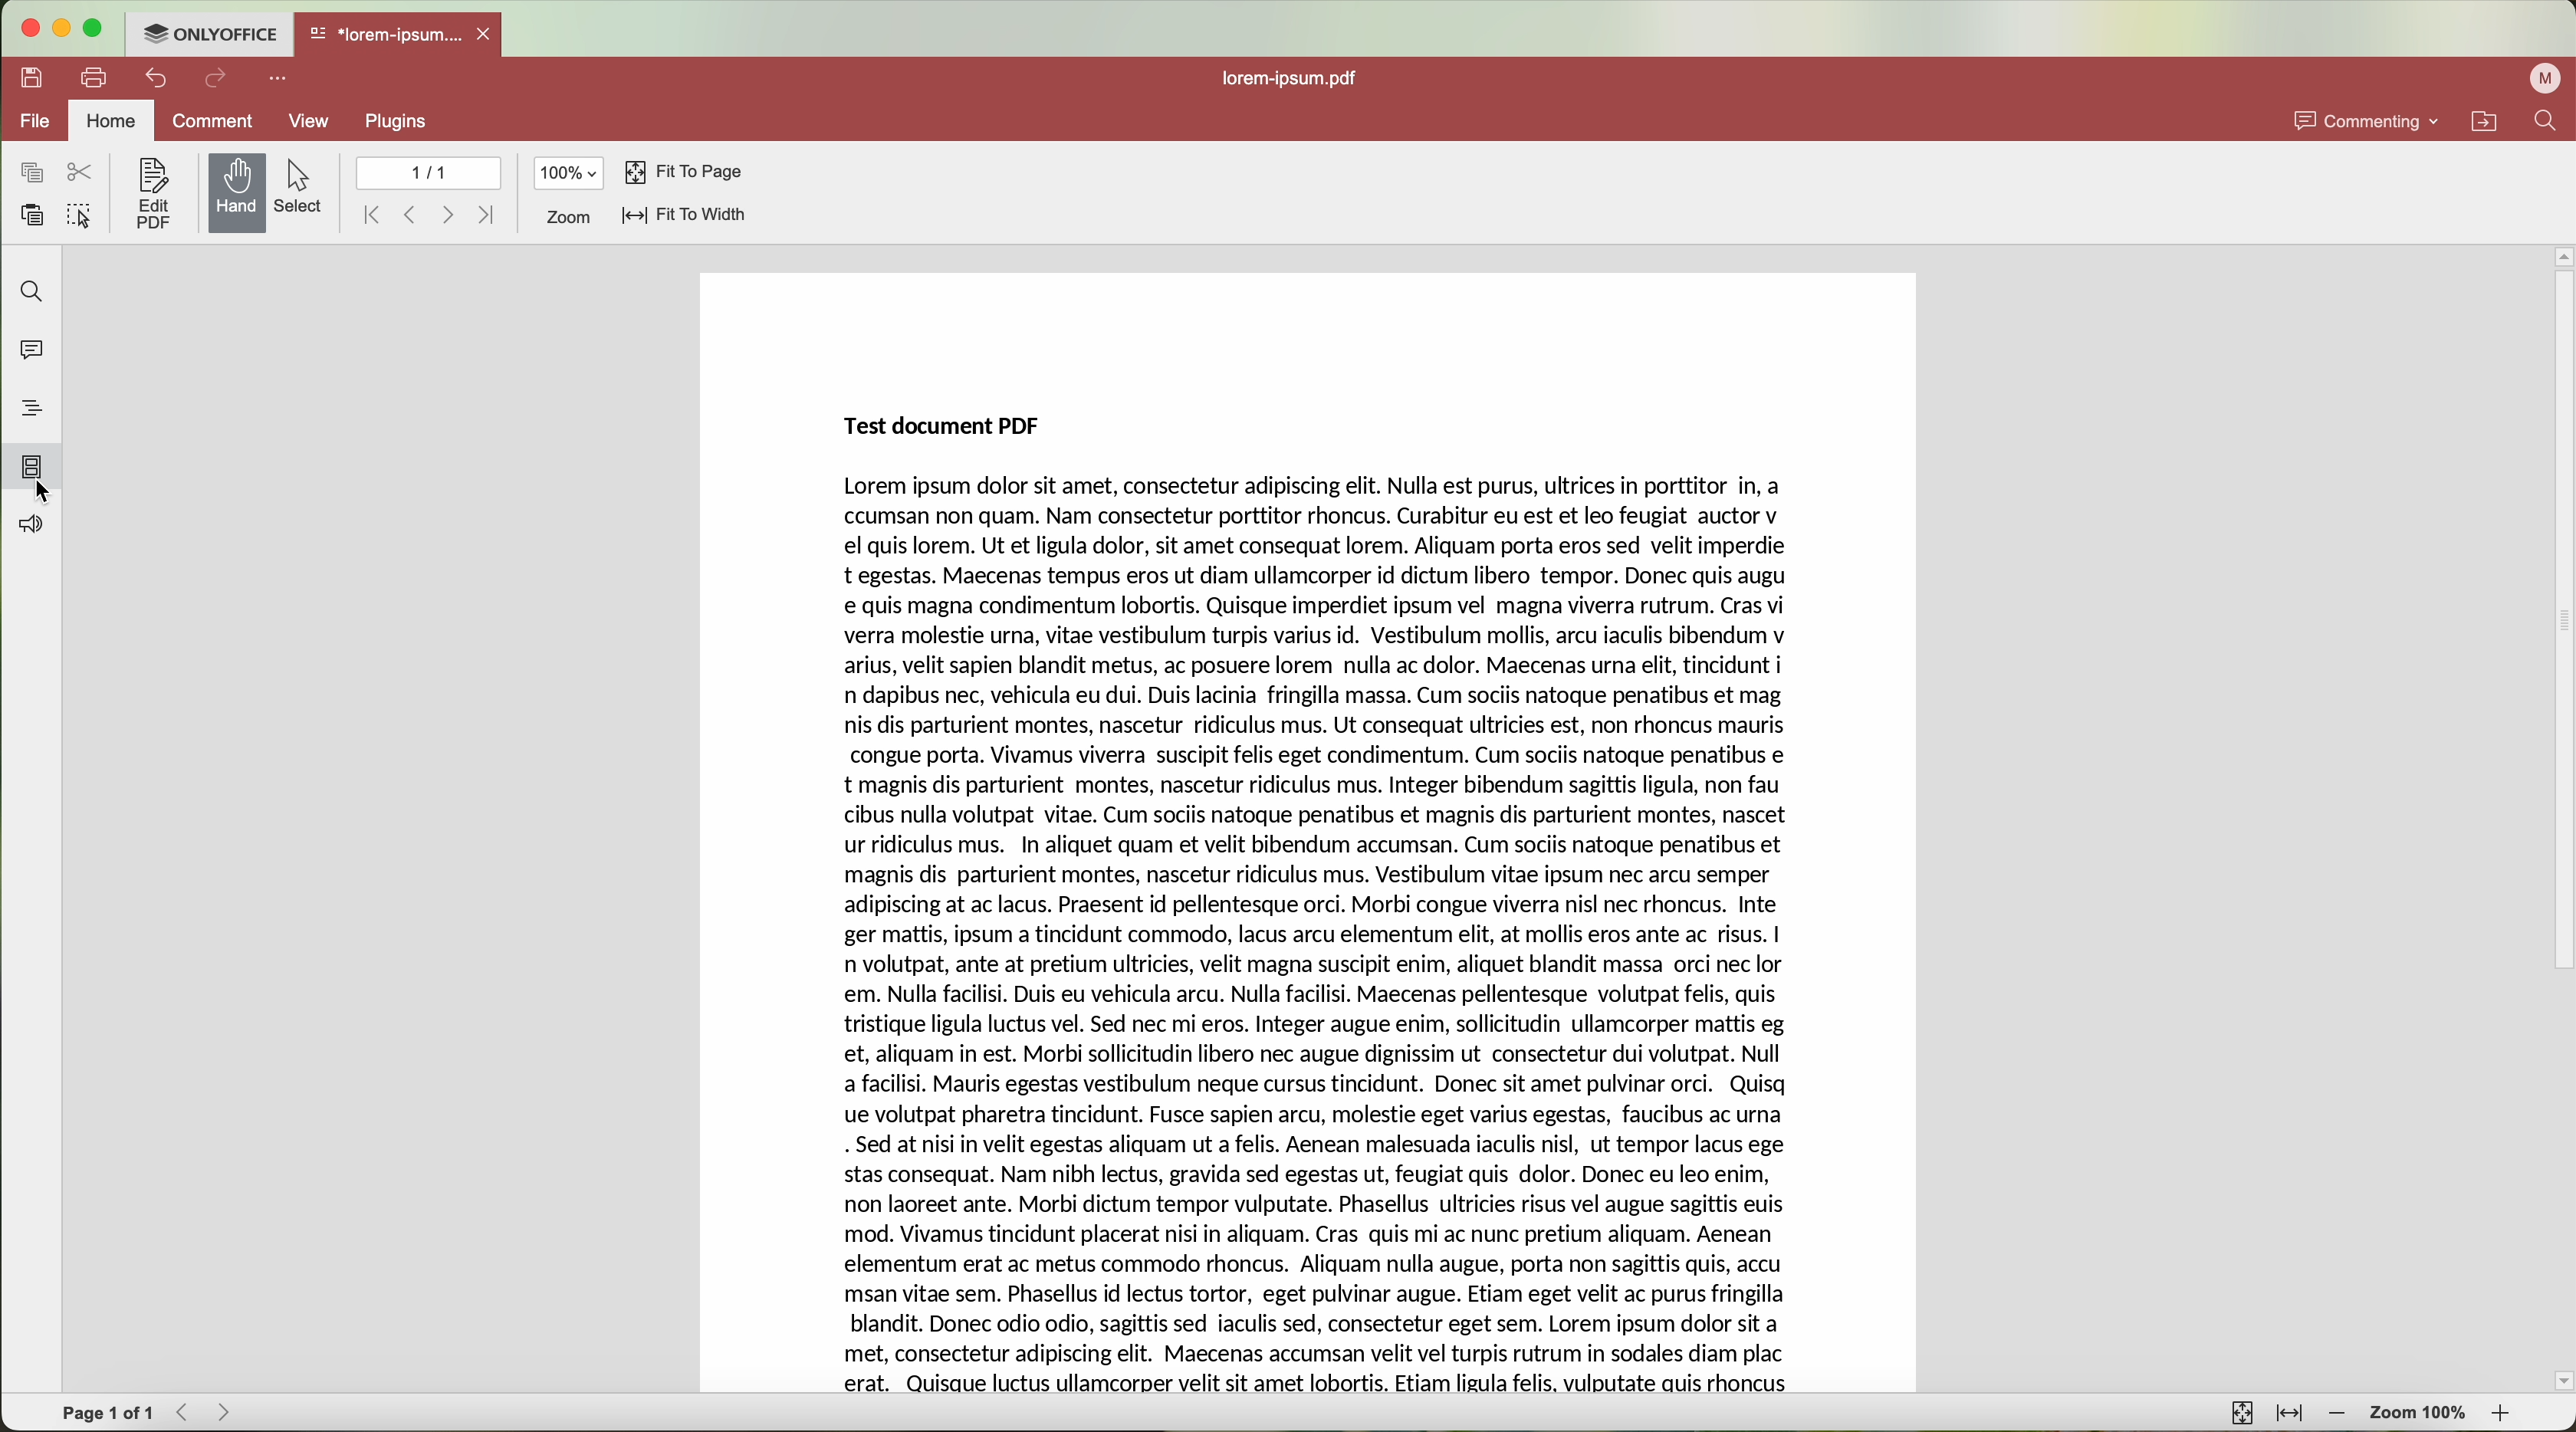  What do you see at coordinates (687, 217) in the screenshot?
I see `fit to width` at bounding box center [687, 217].